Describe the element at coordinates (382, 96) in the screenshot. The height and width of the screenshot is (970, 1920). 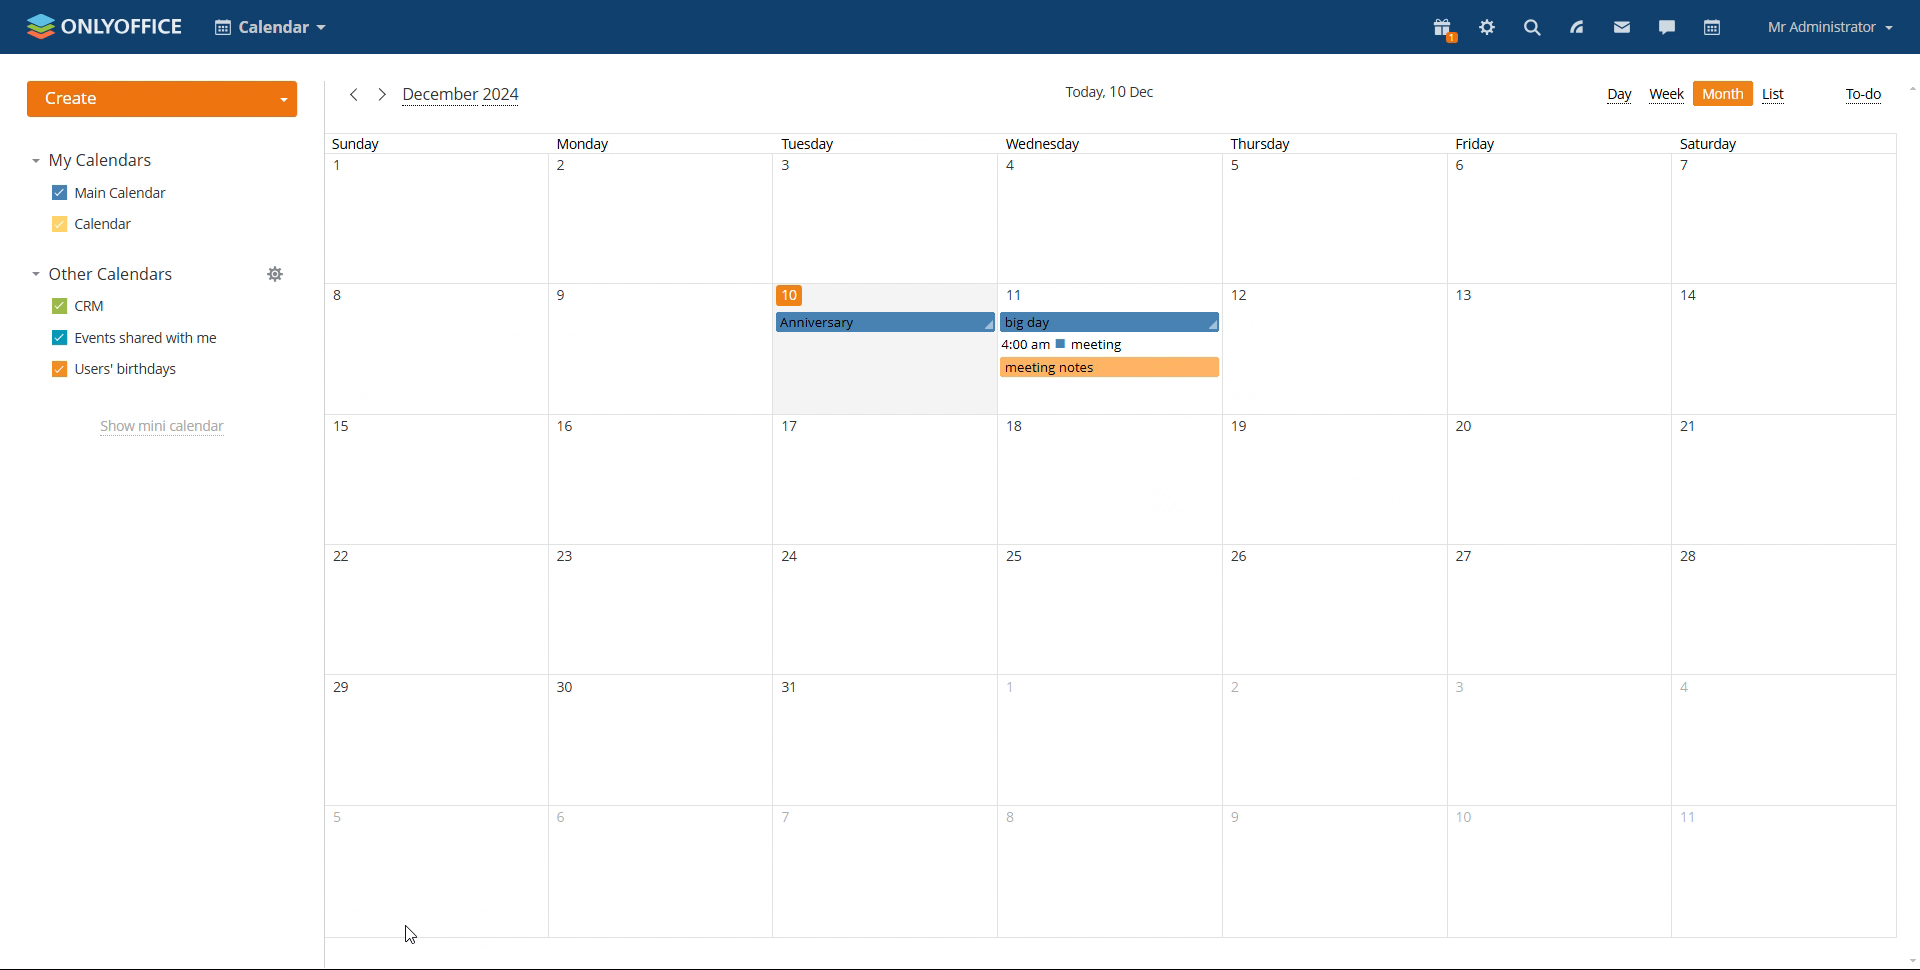
I see `next month` at that location.